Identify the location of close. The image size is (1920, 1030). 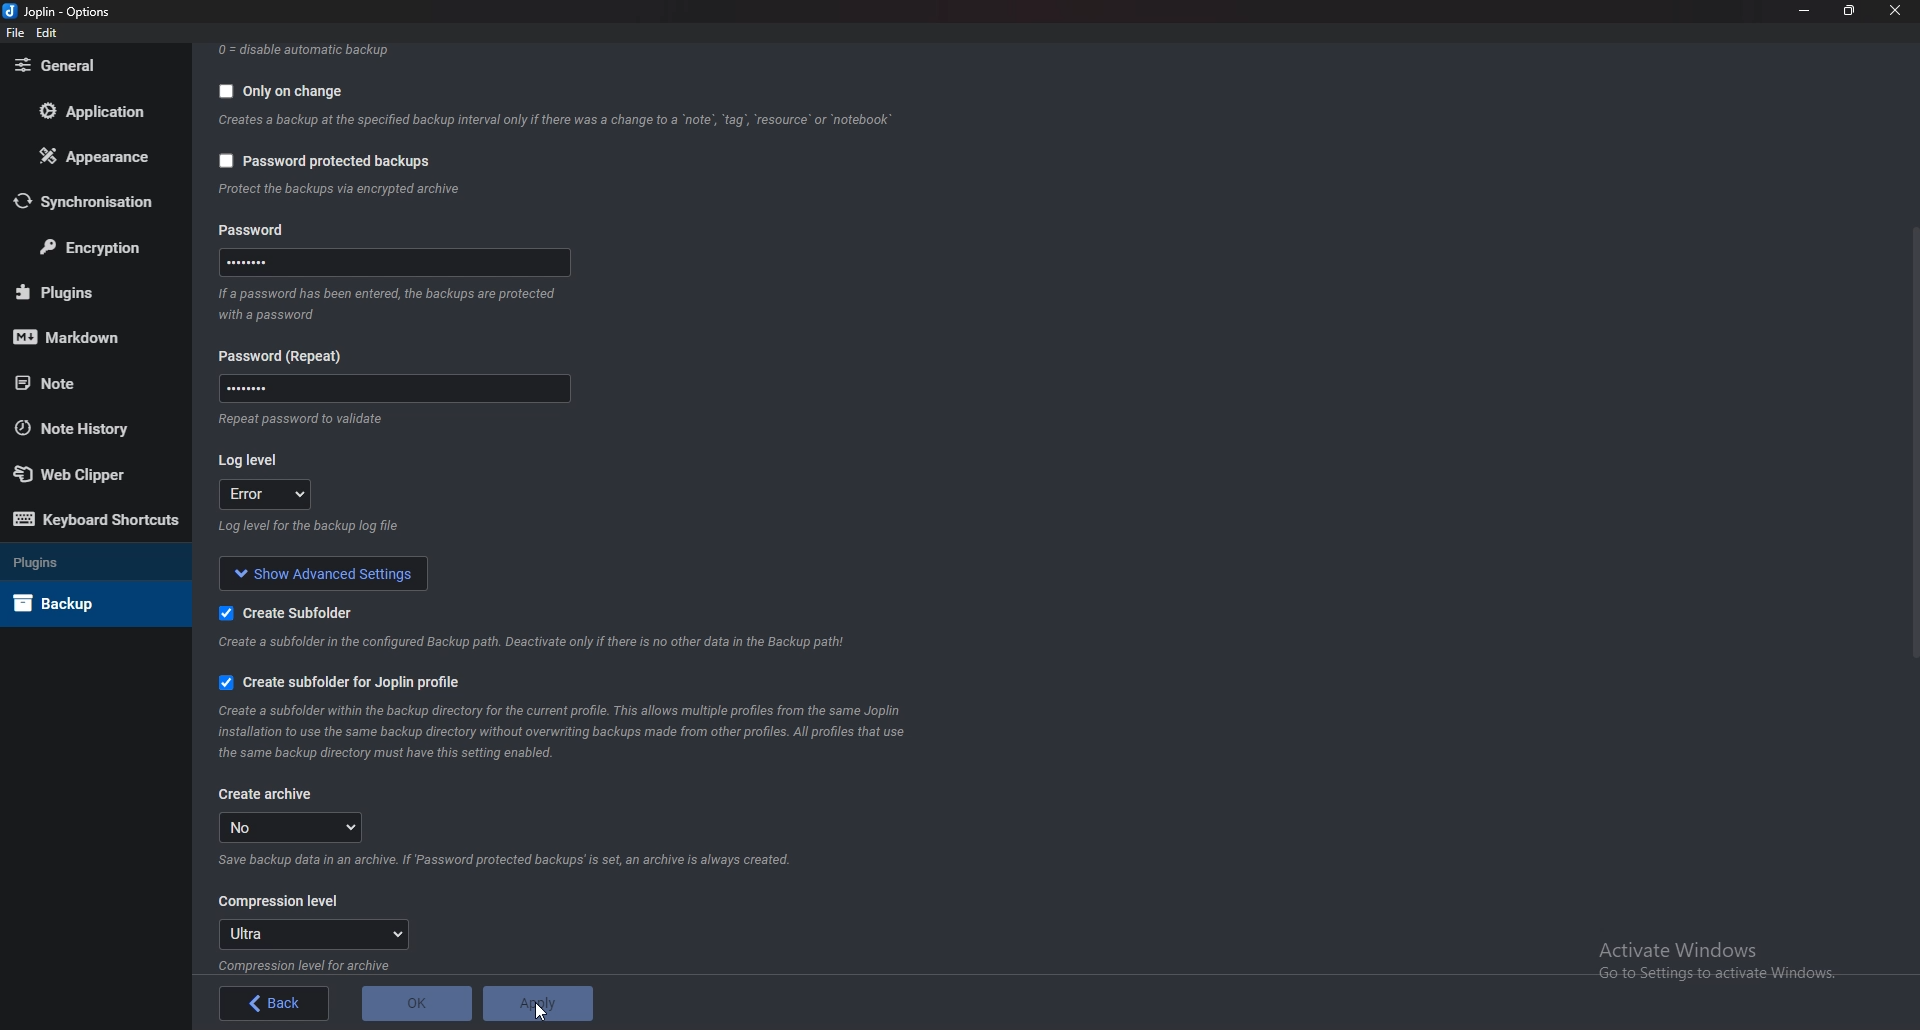
(1893, 11).